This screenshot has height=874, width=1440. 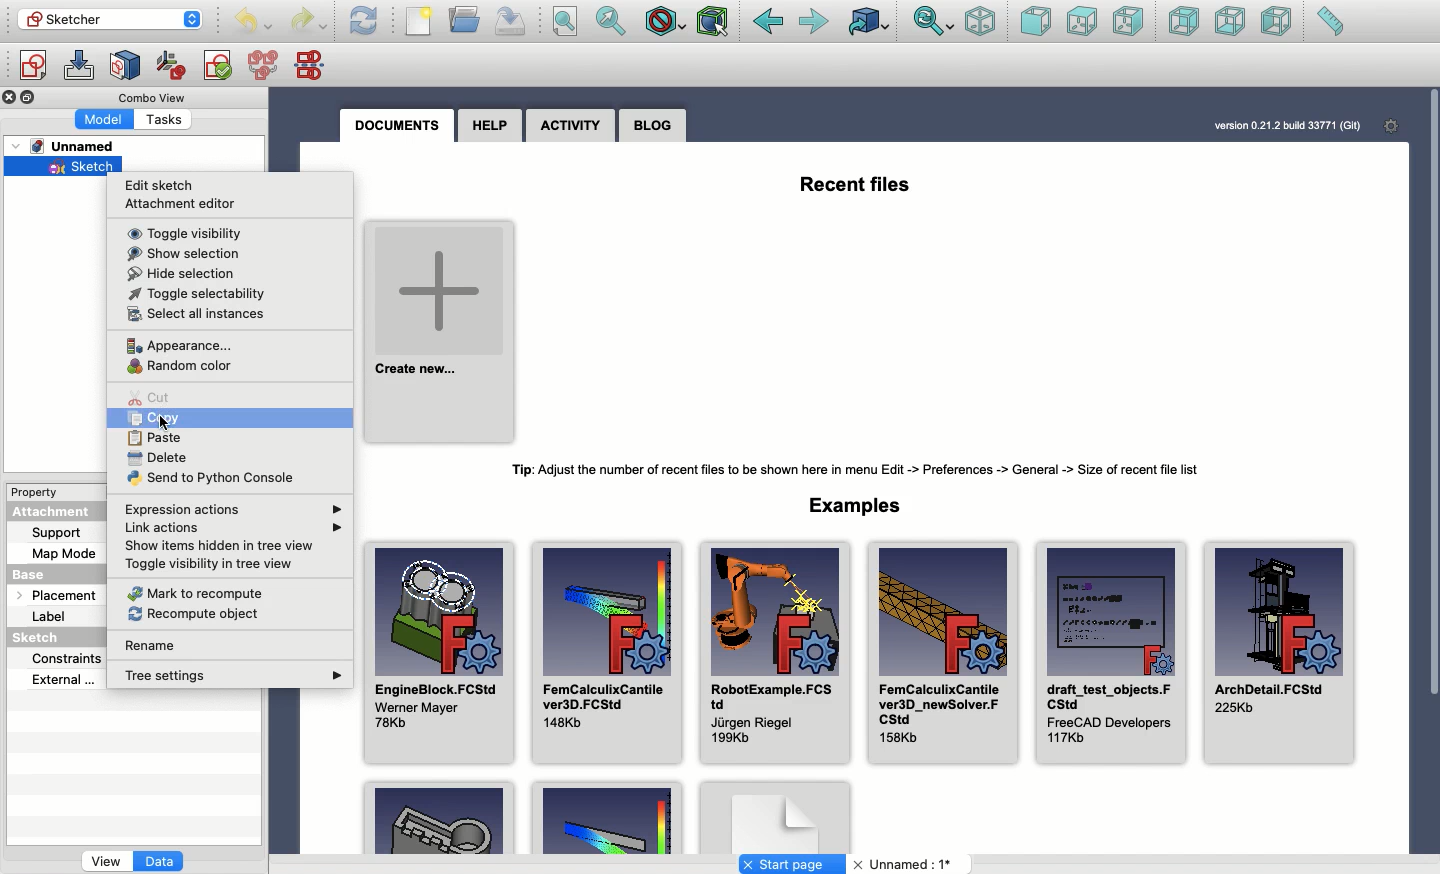 What do you see at coordinates (32, 68) in the screenshot?
I see `Create sketch ` at bounding box center [32, 68].